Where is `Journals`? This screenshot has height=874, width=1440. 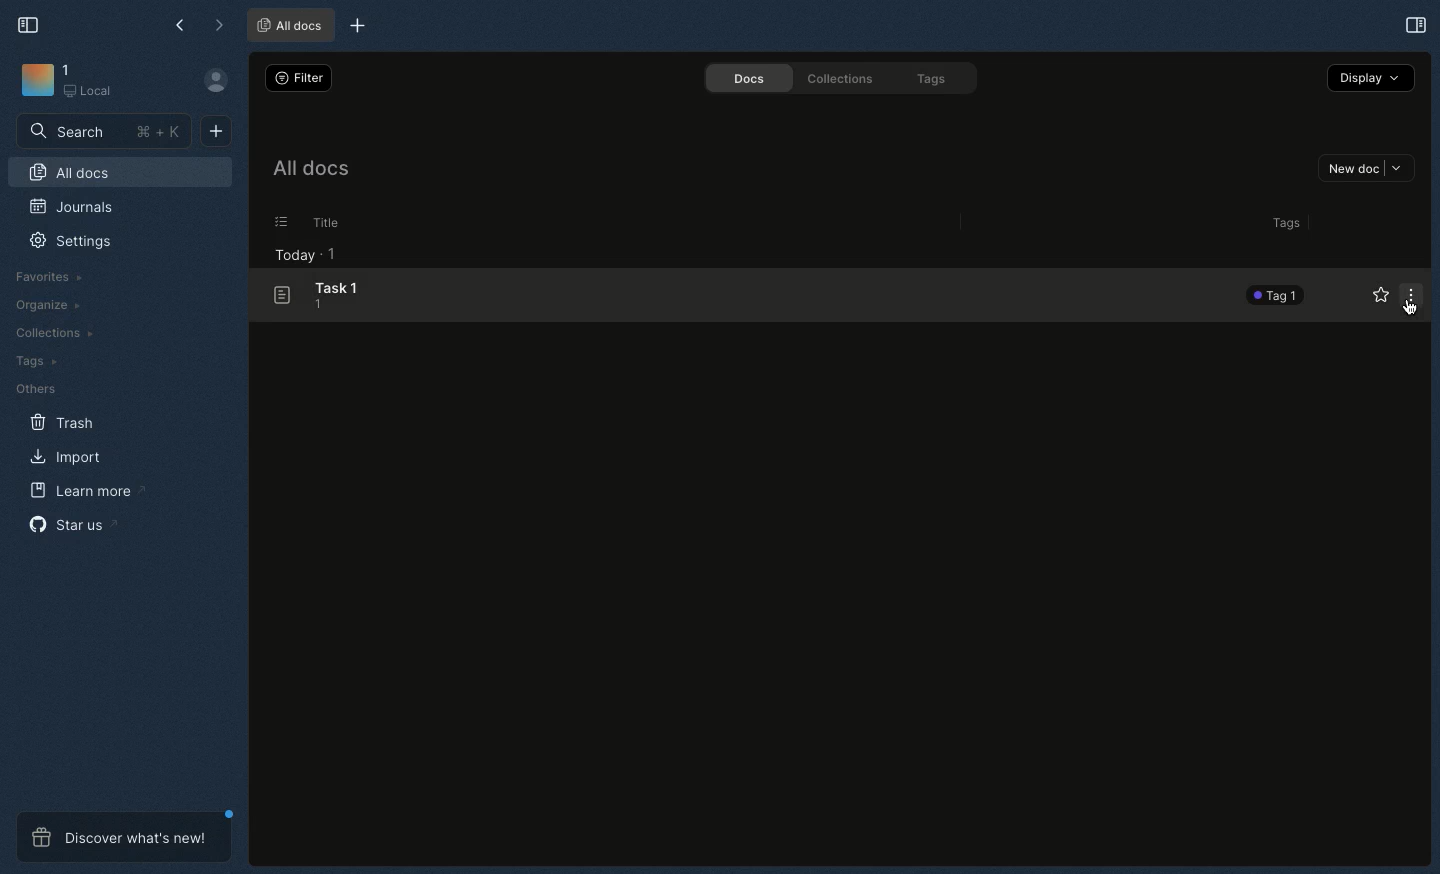
Journals is located at coordinates (70, 205).